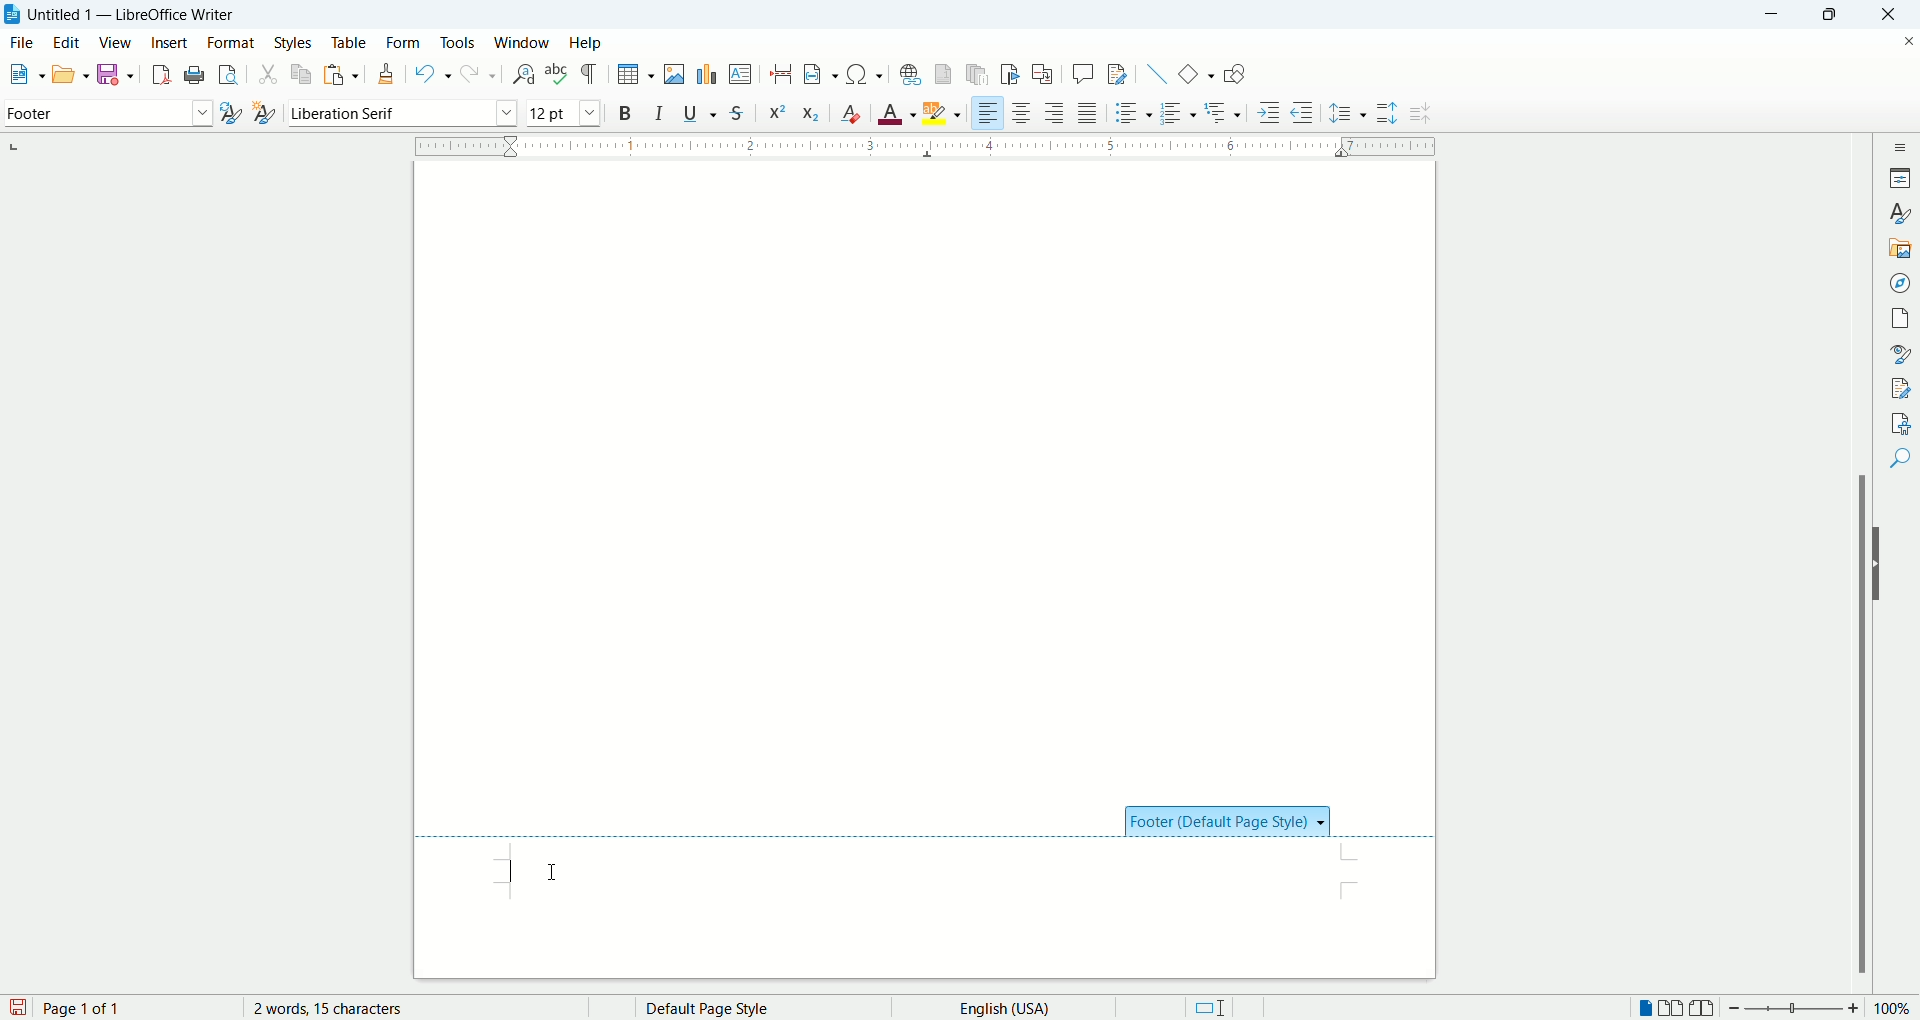 This screenshot has height=1020, width=1920. What do you see at coordinates (927, 473) in the screenshot?
I see `main page` at bounding box center [927, 473].